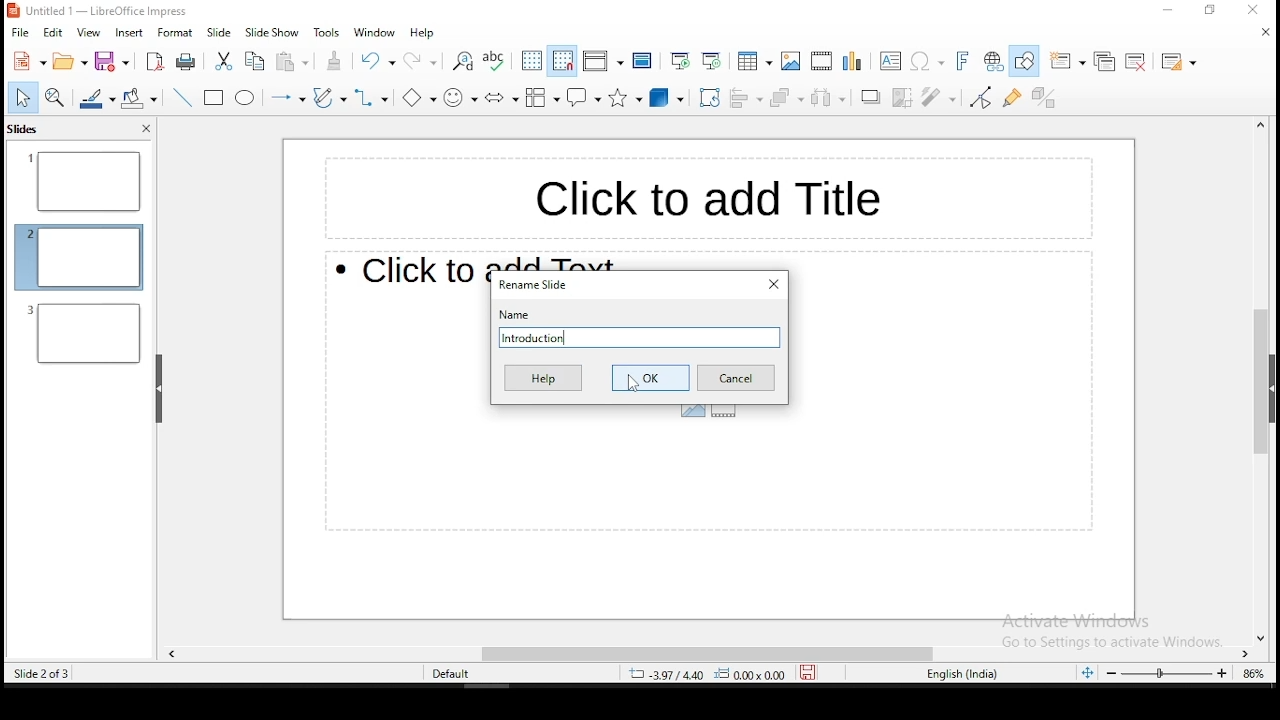 The image size is (1280, 720). What do you see at coordinates (85, 333) in the screenshot?
I see `slide 2` at bounding box center [85, 333].